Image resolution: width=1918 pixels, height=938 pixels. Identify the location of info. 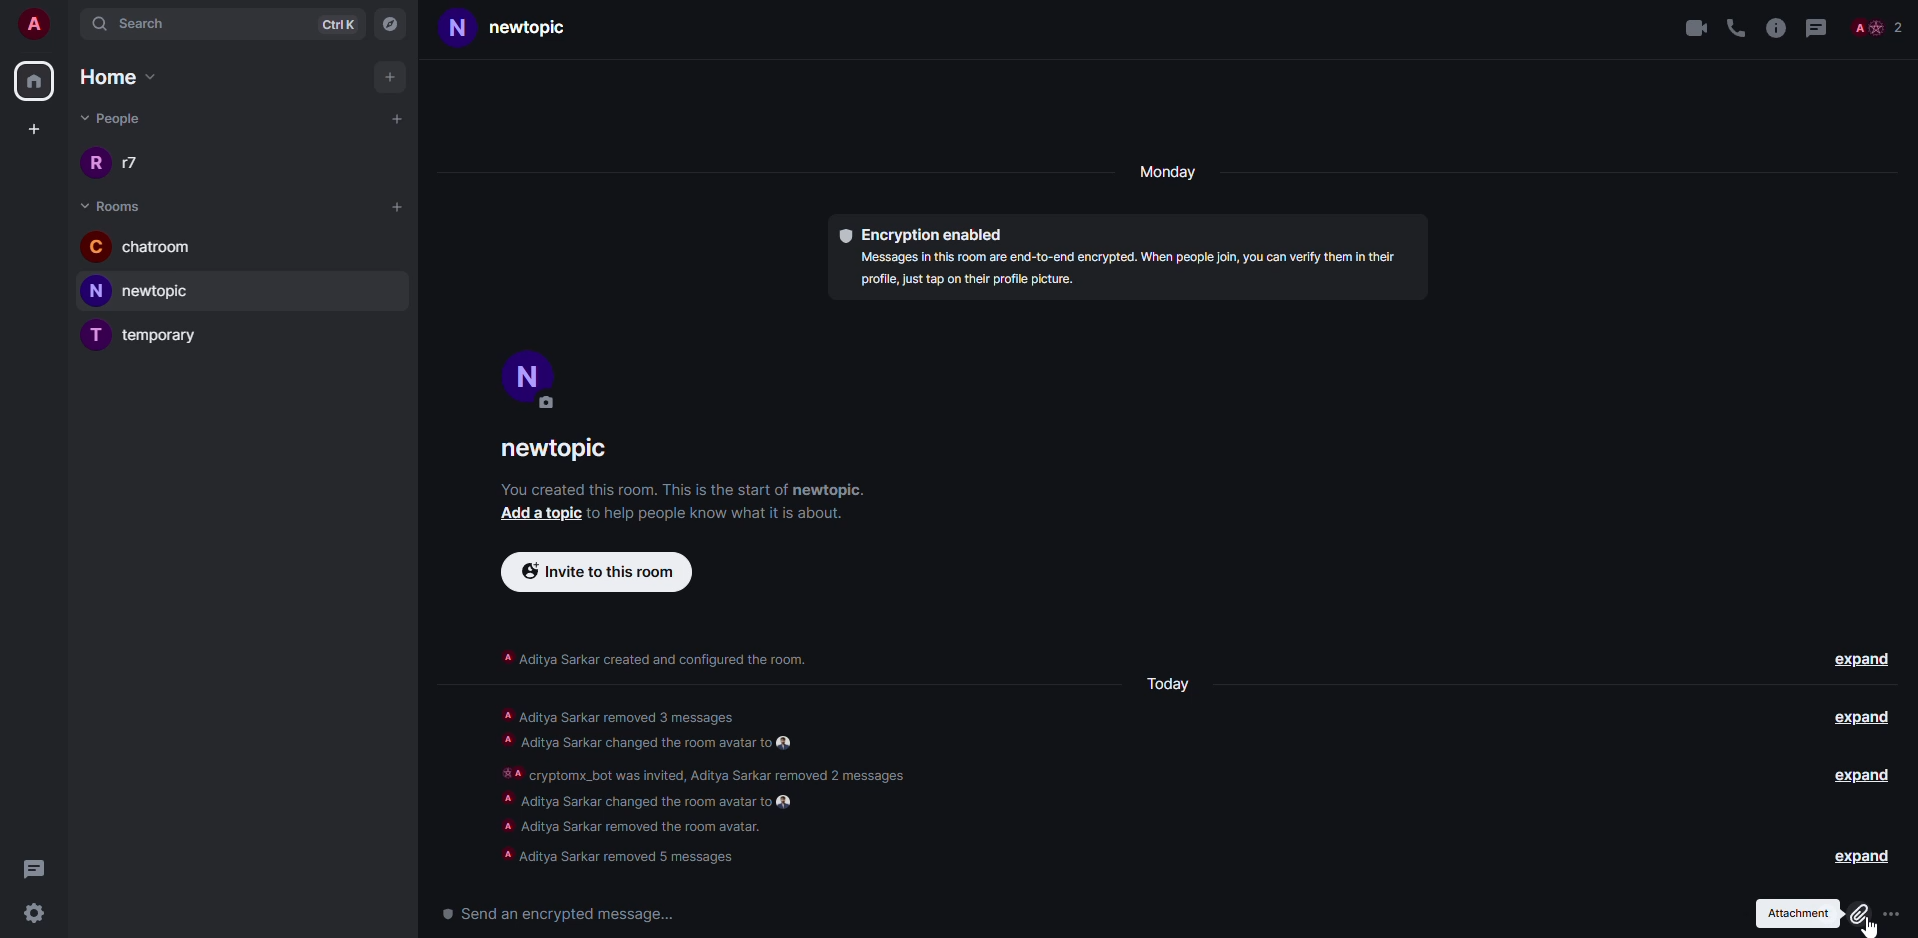
(659, 655).